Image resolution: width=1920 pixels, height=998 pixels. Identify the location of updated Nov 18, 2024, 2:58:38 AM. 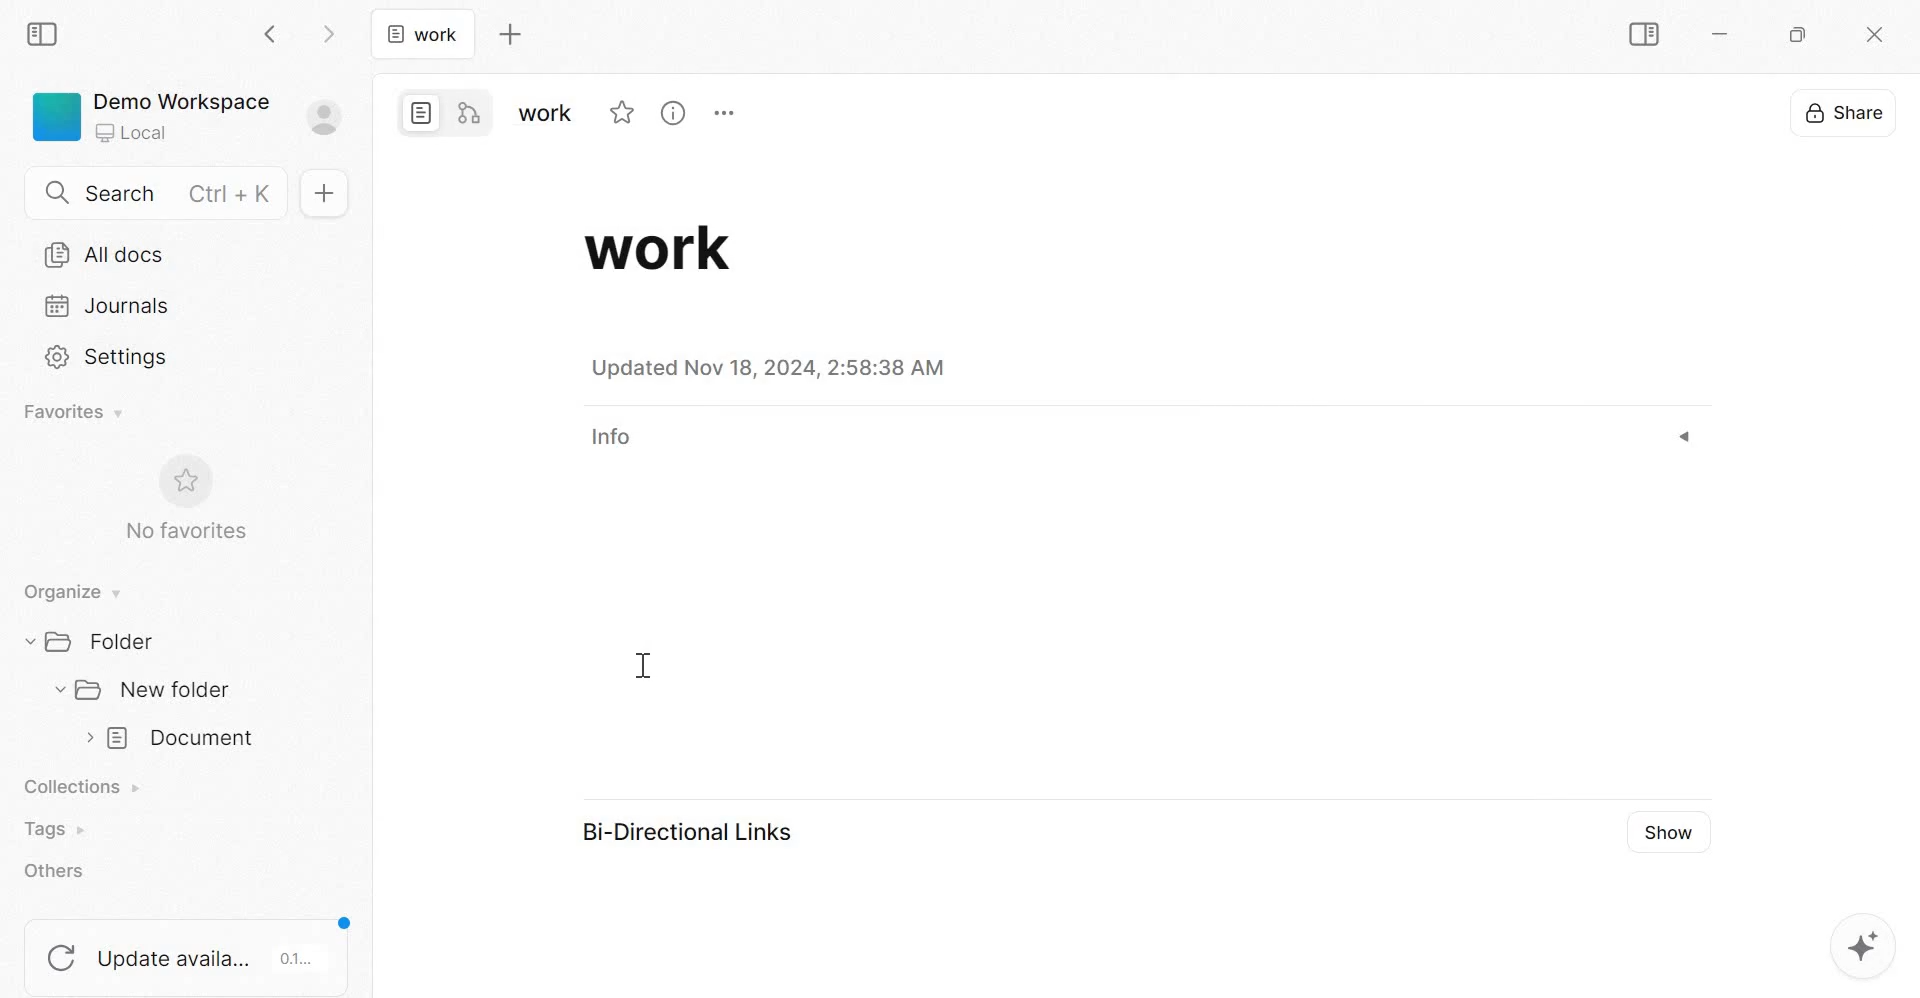
(773, 368).